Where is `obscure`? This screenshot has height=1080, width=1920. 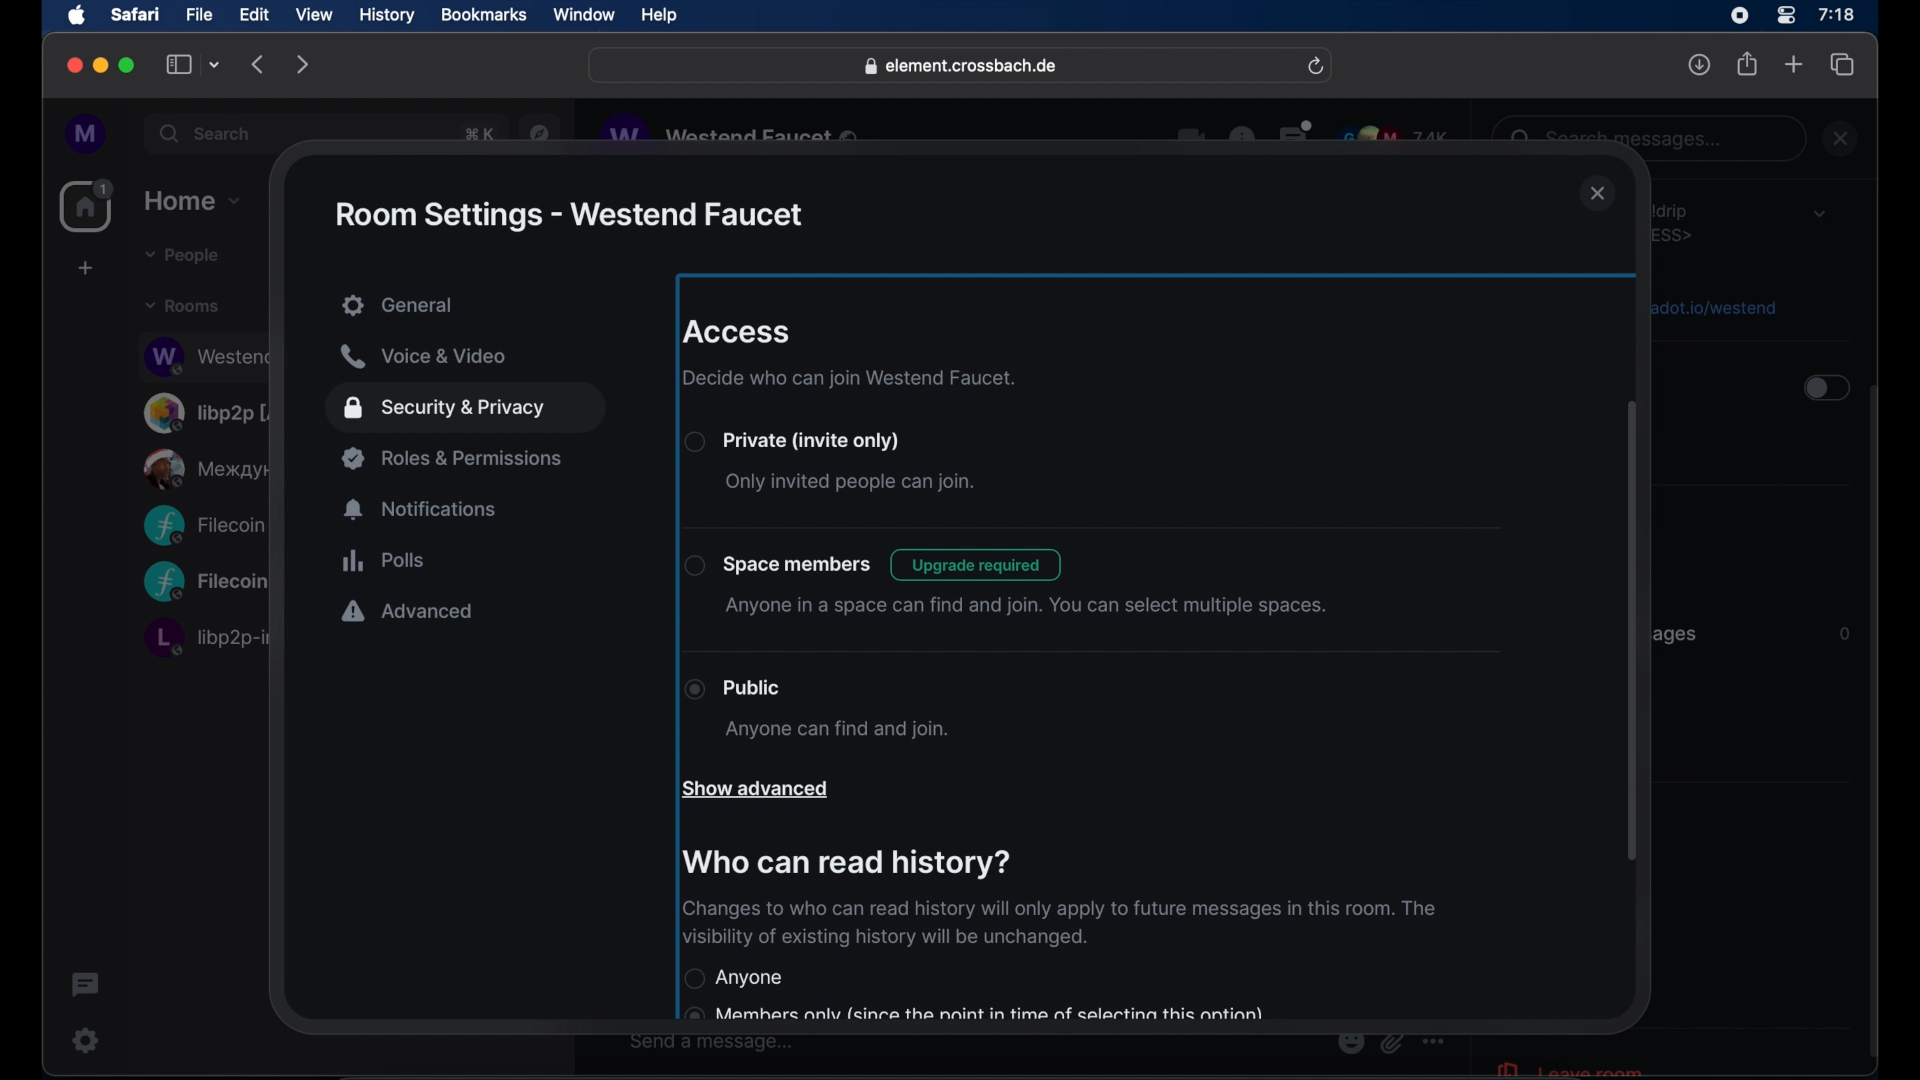
obscure is located at coordinates (206, 583).